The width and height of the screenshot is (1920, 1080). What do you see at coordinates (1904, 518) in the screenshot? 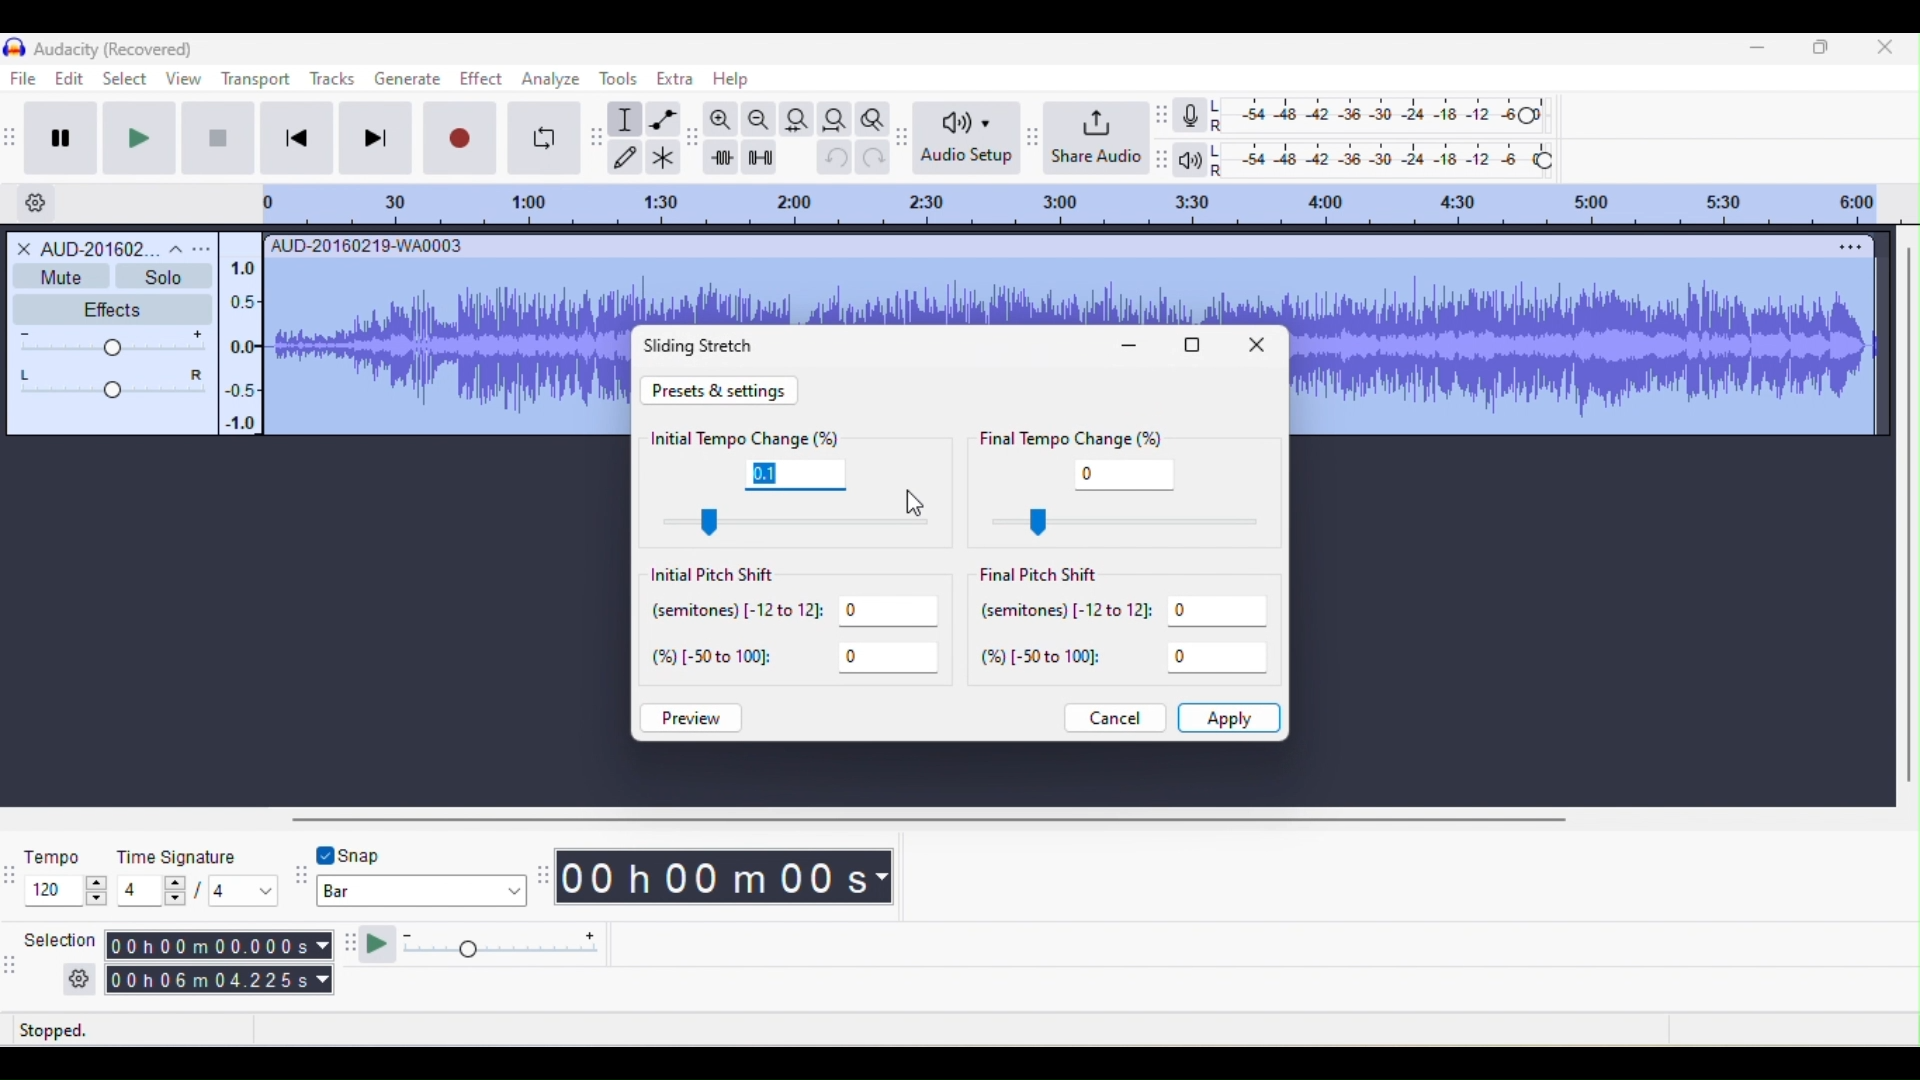
I see `vertical scroll bar` at bounding box center [1904, 518].